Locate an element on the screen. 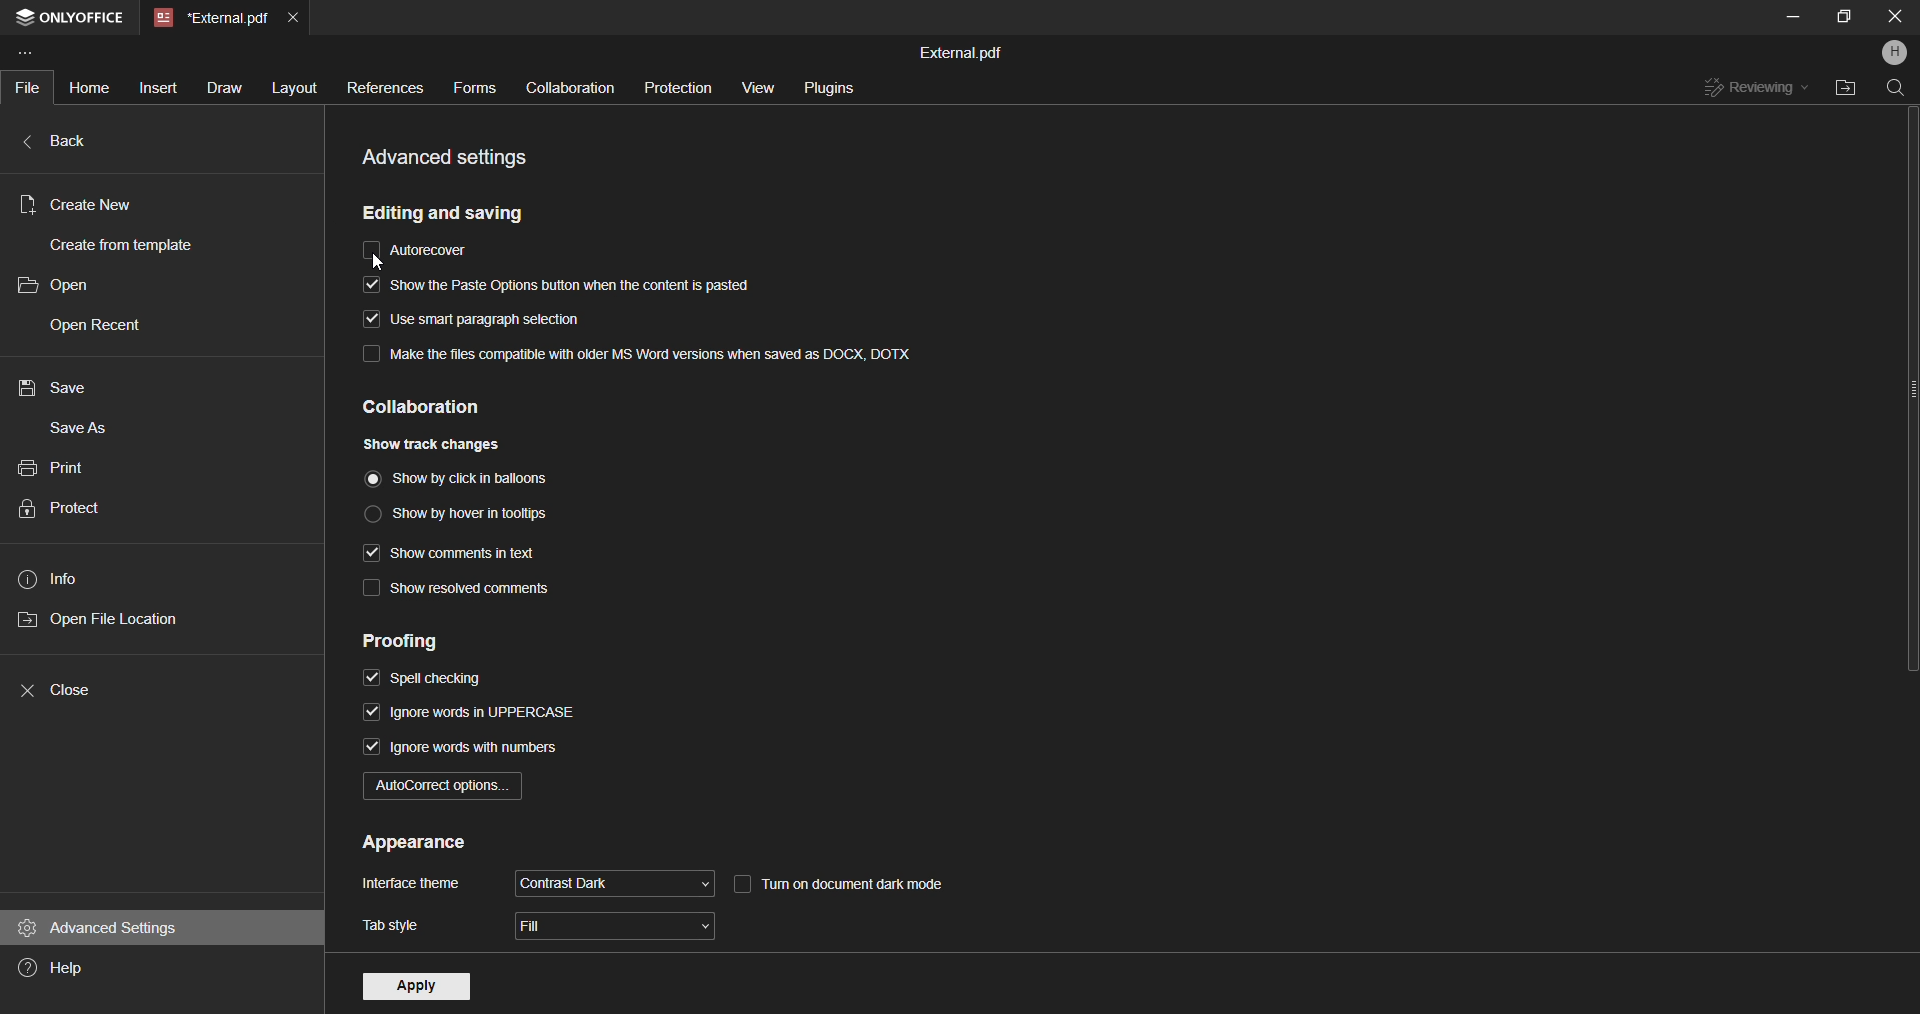  Insert is located at coordinates (156, 87).